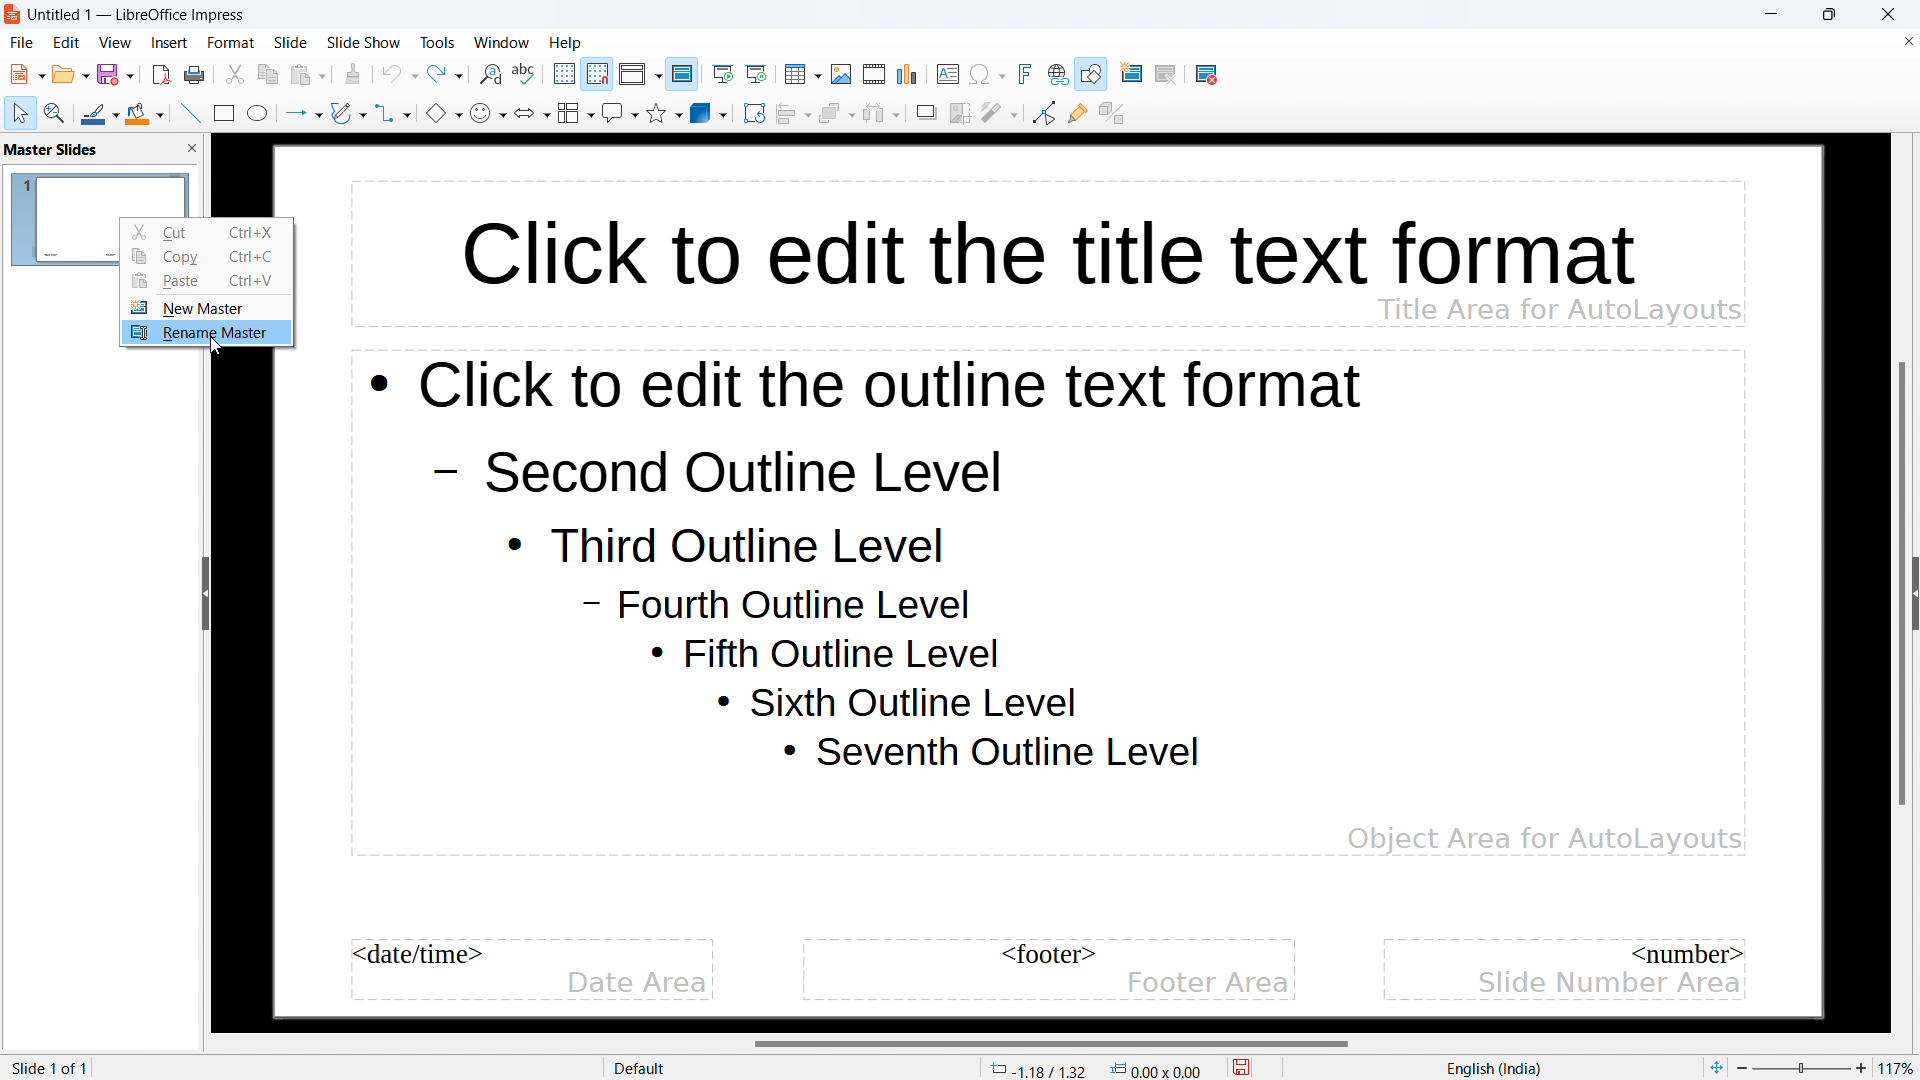 This screenshot has width=1920, height=1080. Describe the element at coordinates (638, 984) in the screenshot. I see `date area` at that location.